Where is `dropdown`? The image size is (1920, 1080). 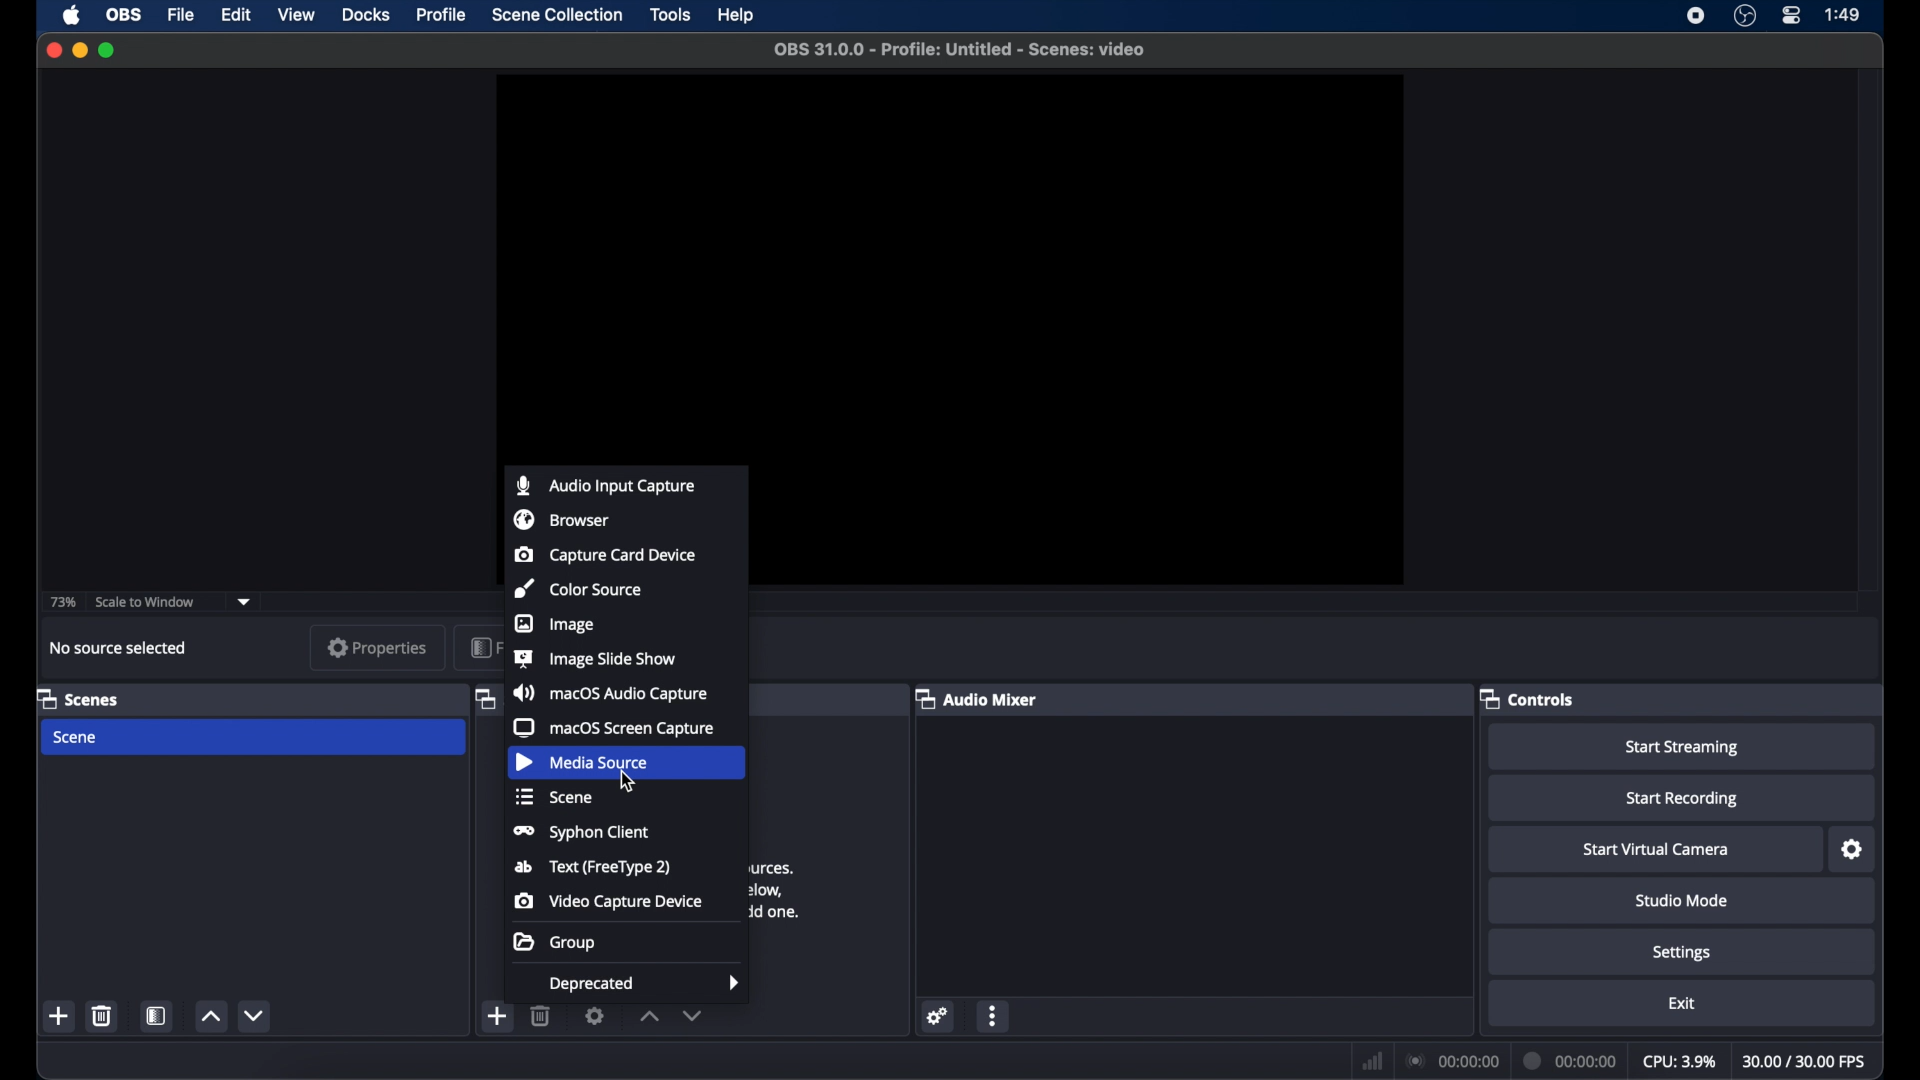
dropdown is located at coordinates (245, 602).